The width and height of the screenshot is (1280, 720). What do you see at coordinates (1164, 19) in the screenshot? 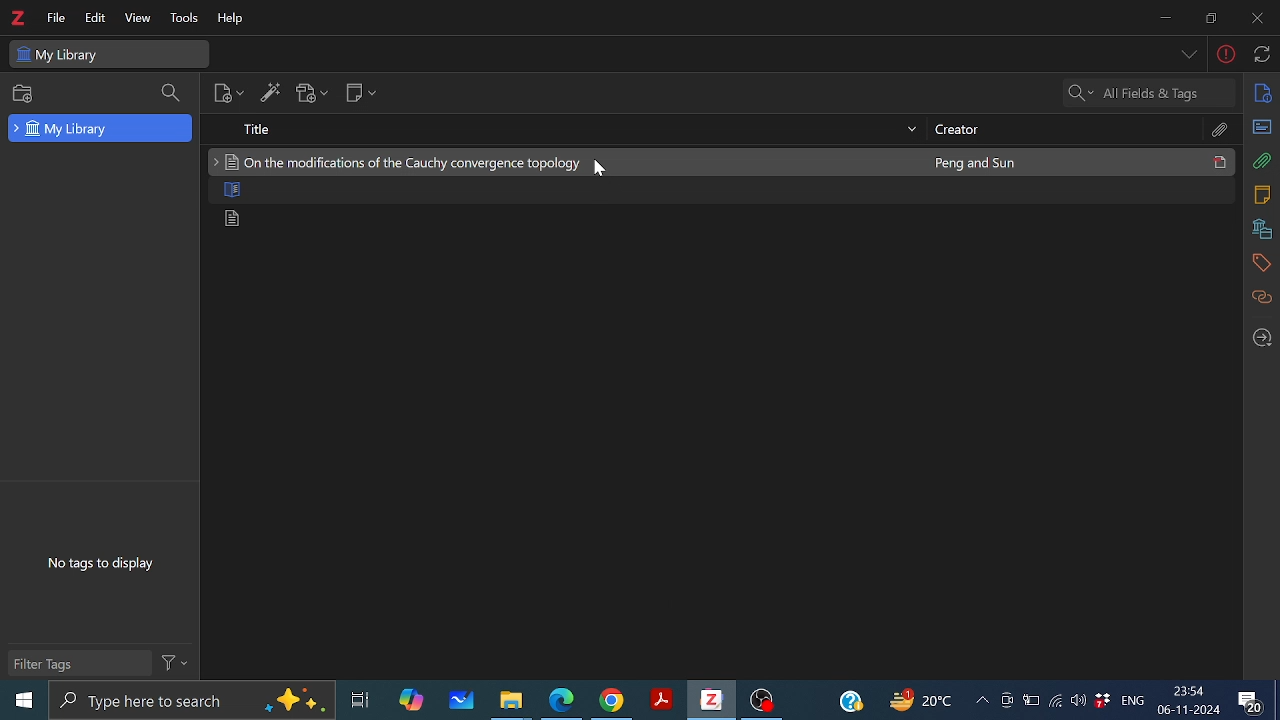
I see `Minmize` at bounding box center [1164, 19].